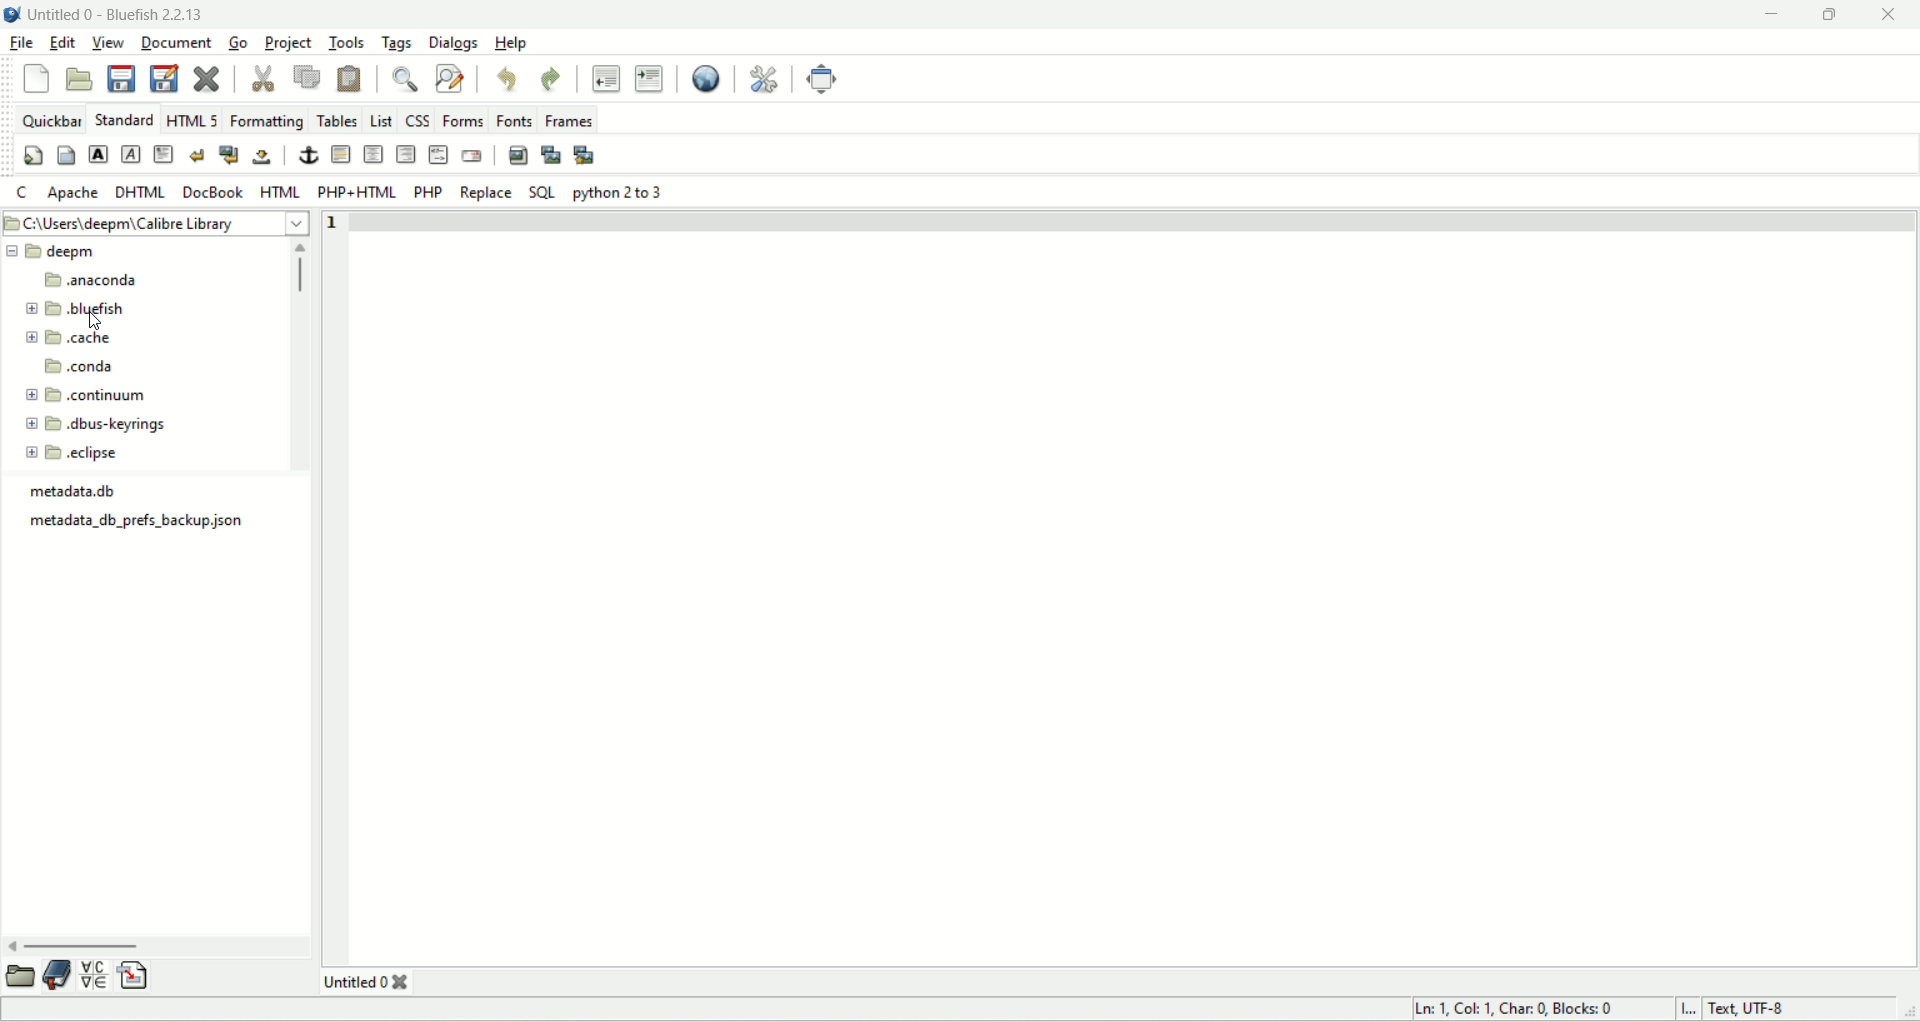 This screenshot has width=1920, height=1022. Describe the element at coordinates (94, 974) in the screenshot. I see `insert special character` at that location.